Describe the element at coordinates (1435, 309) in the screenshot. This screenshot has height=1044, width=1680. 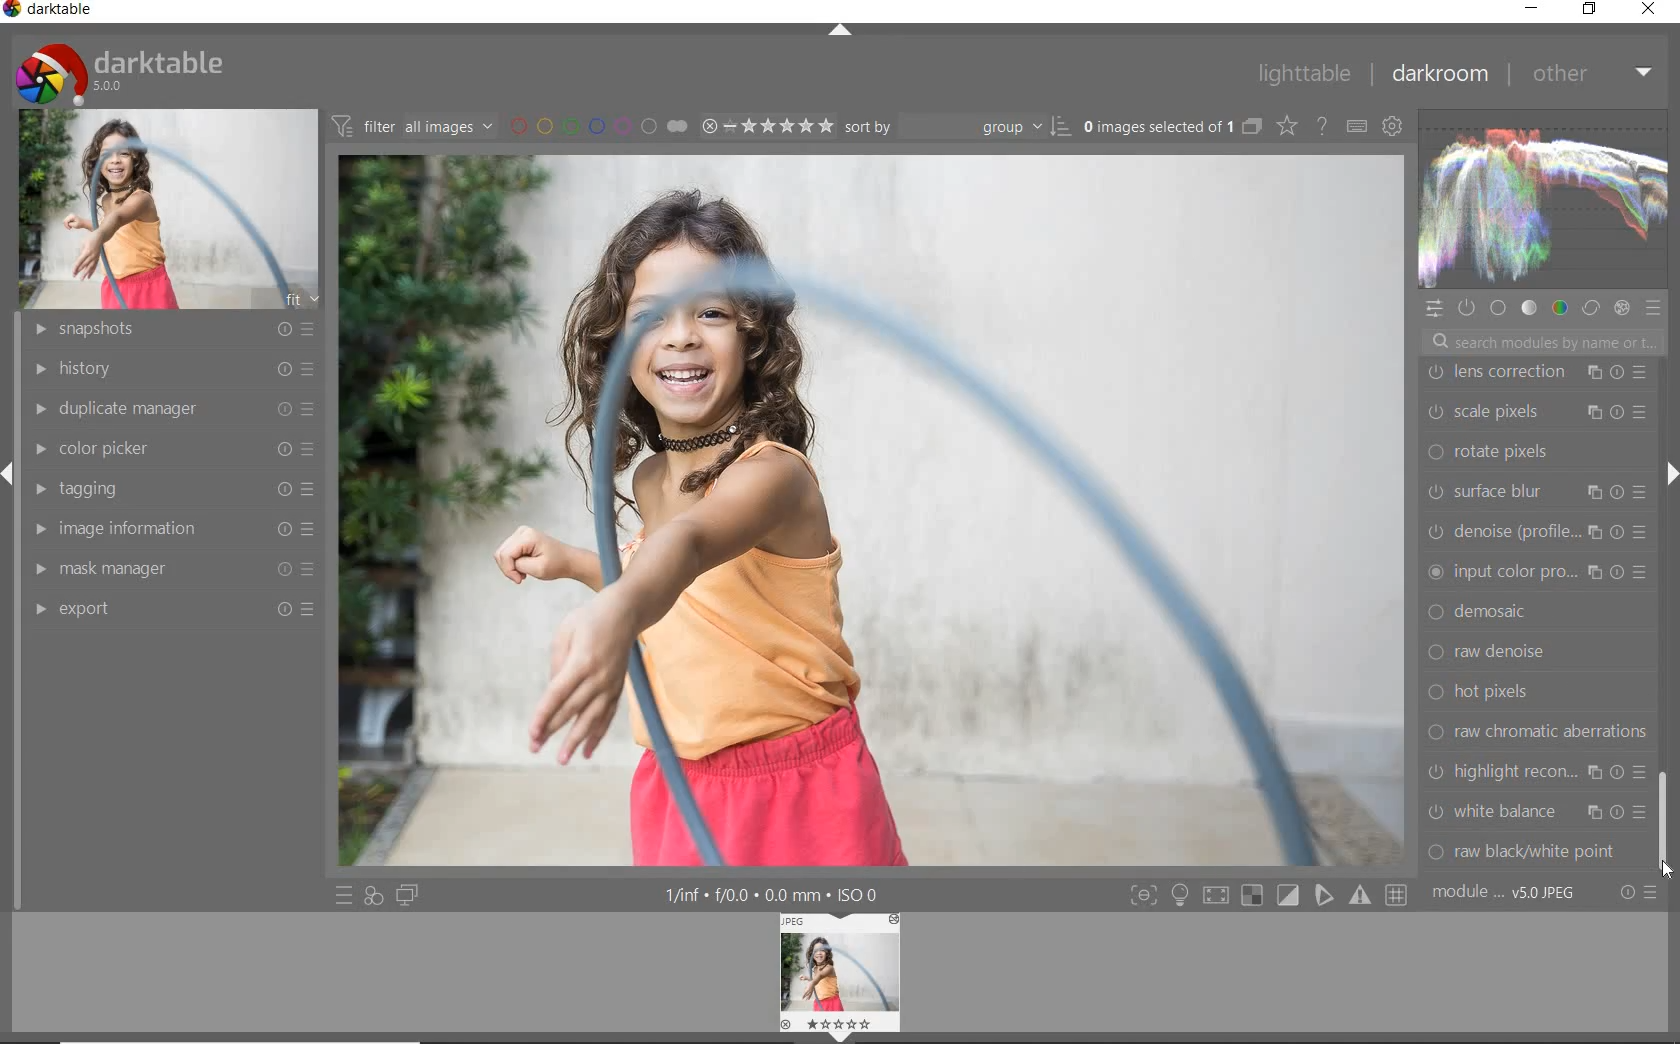
I see `quick access panel` at that location.